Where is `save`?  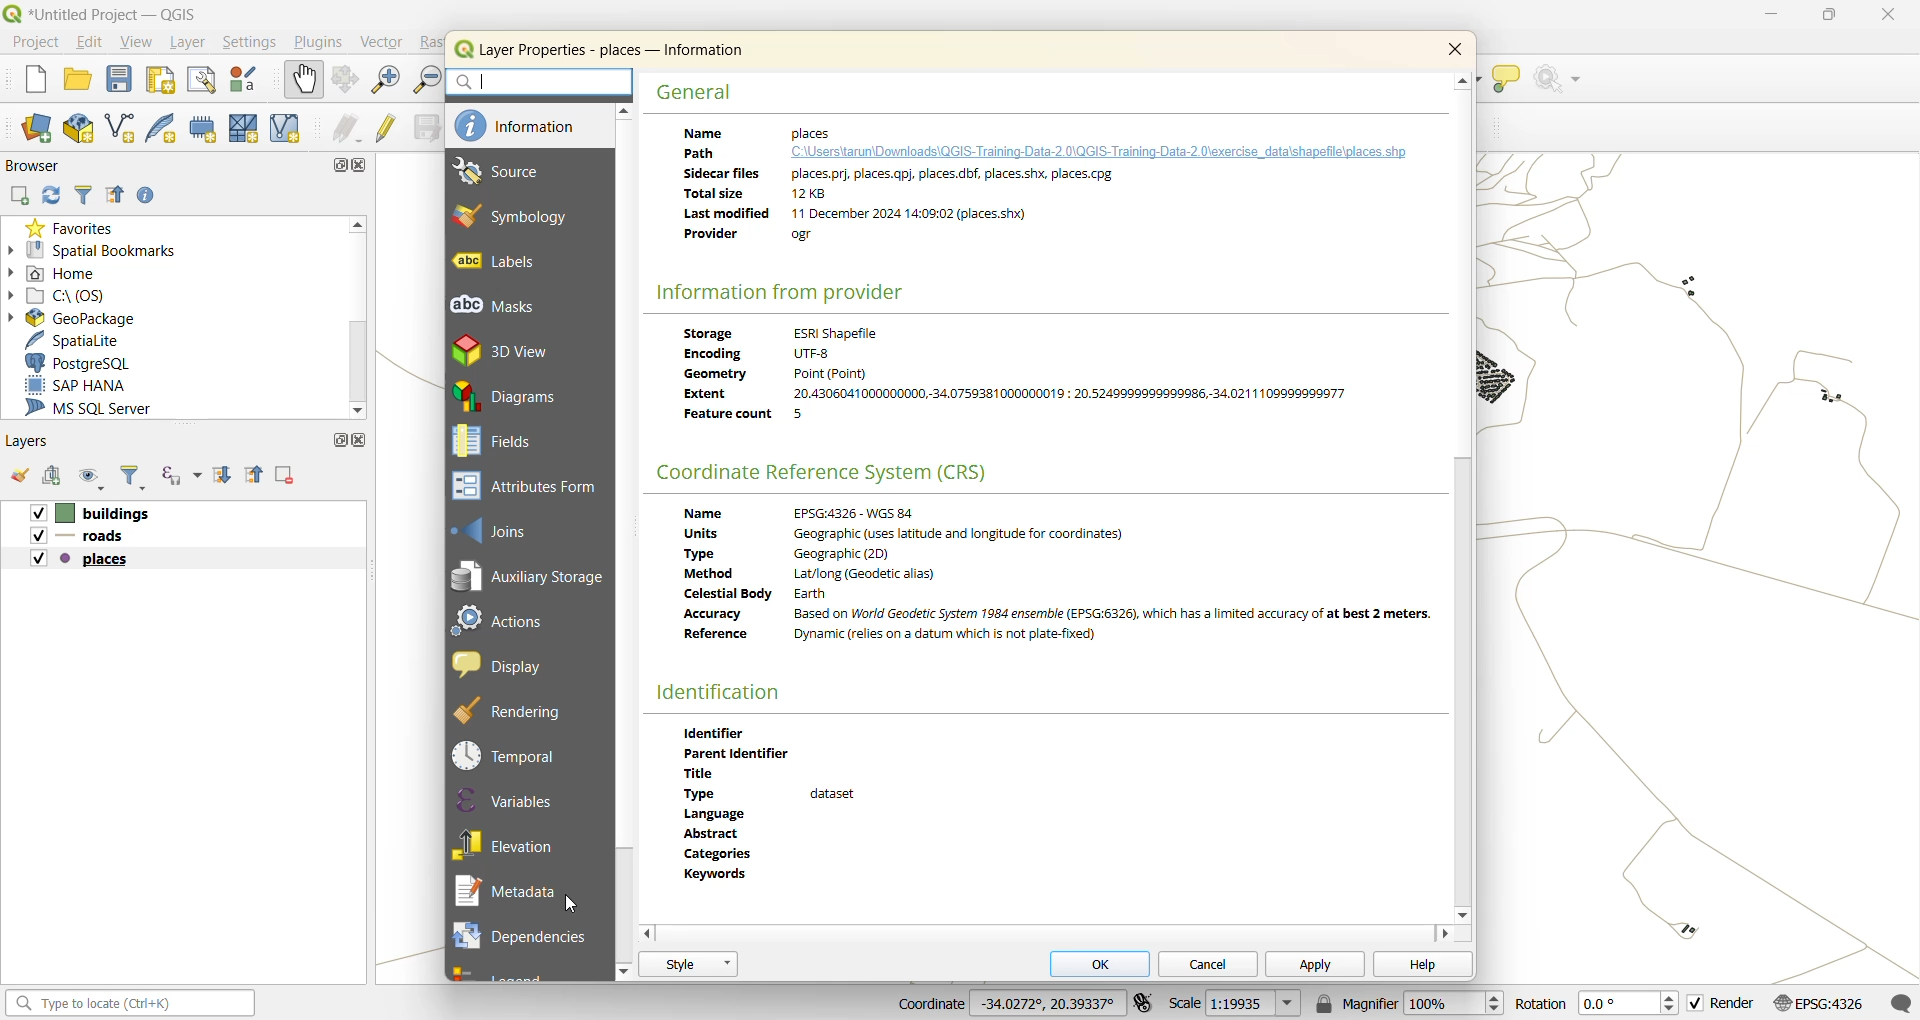
save is located at coordinates (121, 84).